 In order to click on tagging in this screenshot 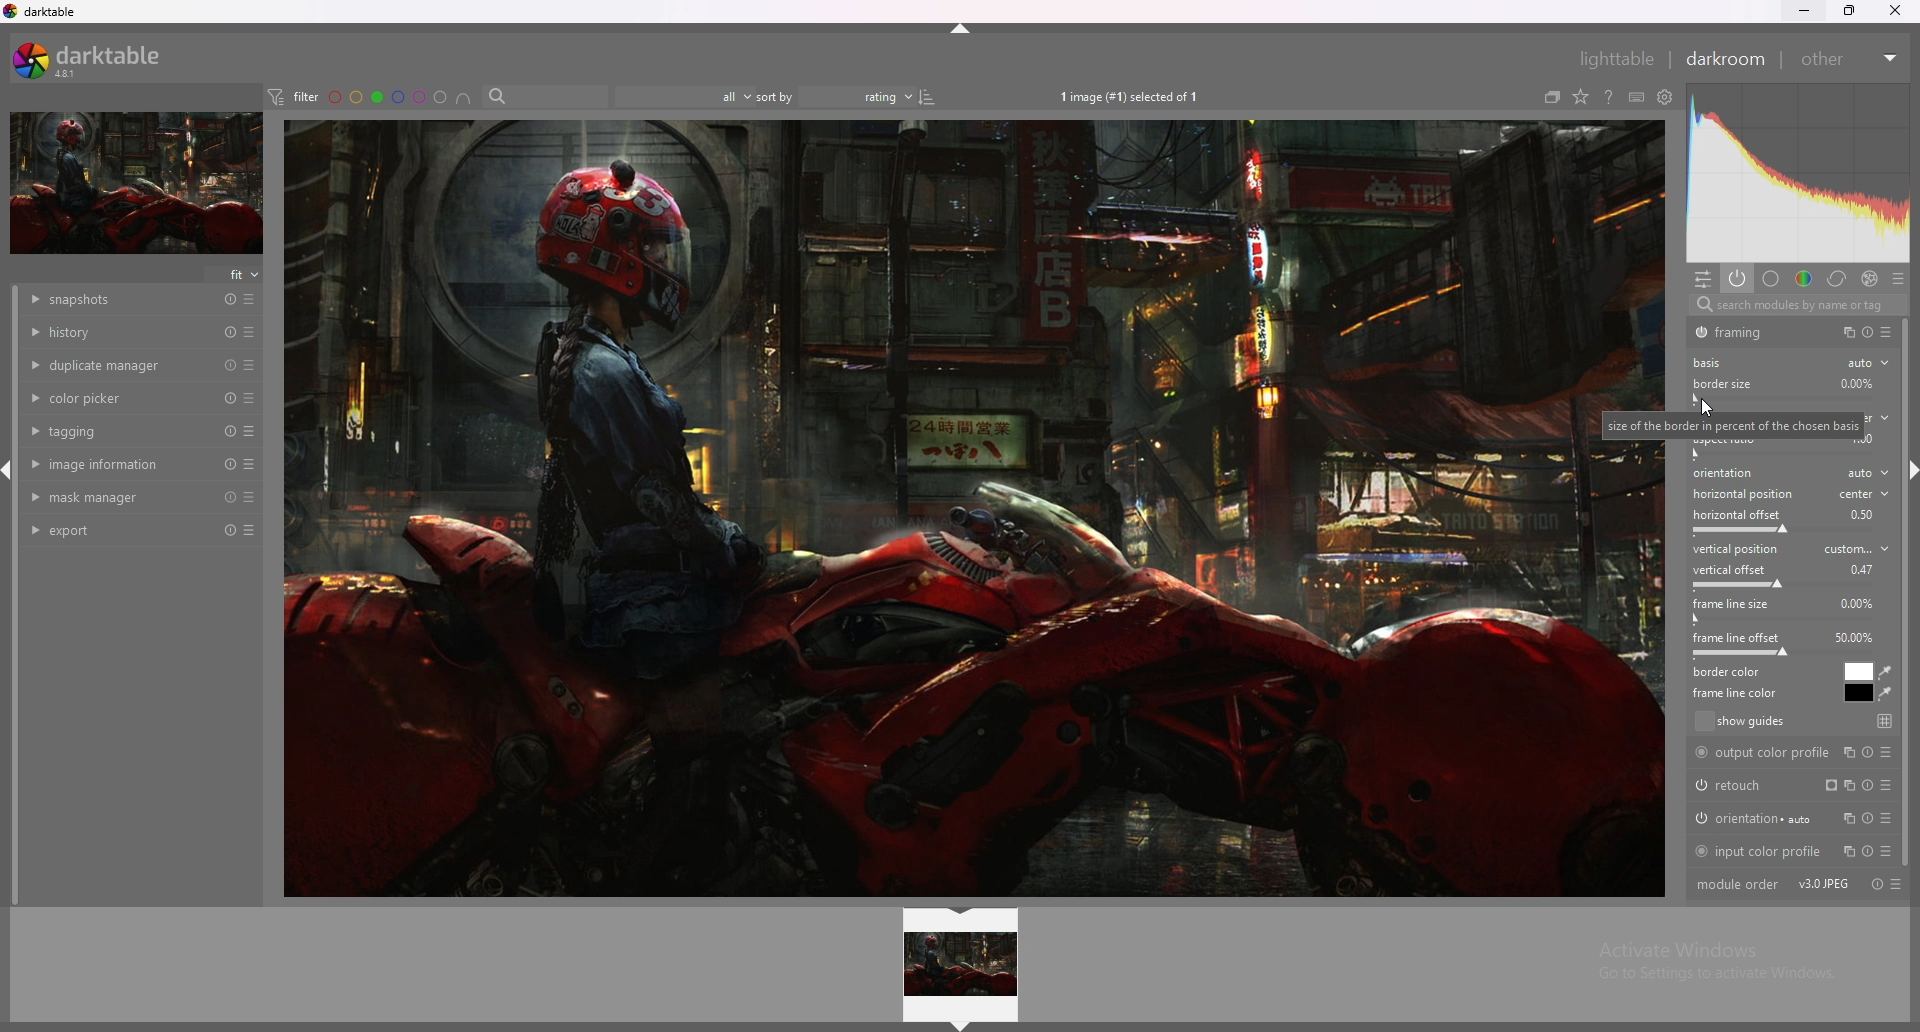, I will do `click(118, 431)`.